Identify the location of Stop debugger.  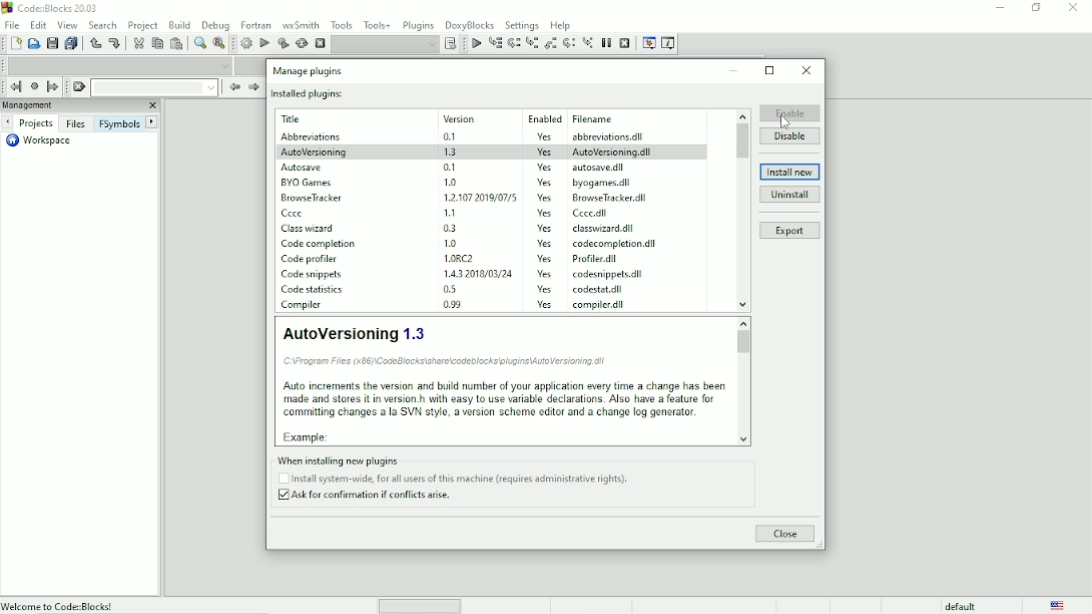
(625, 42).